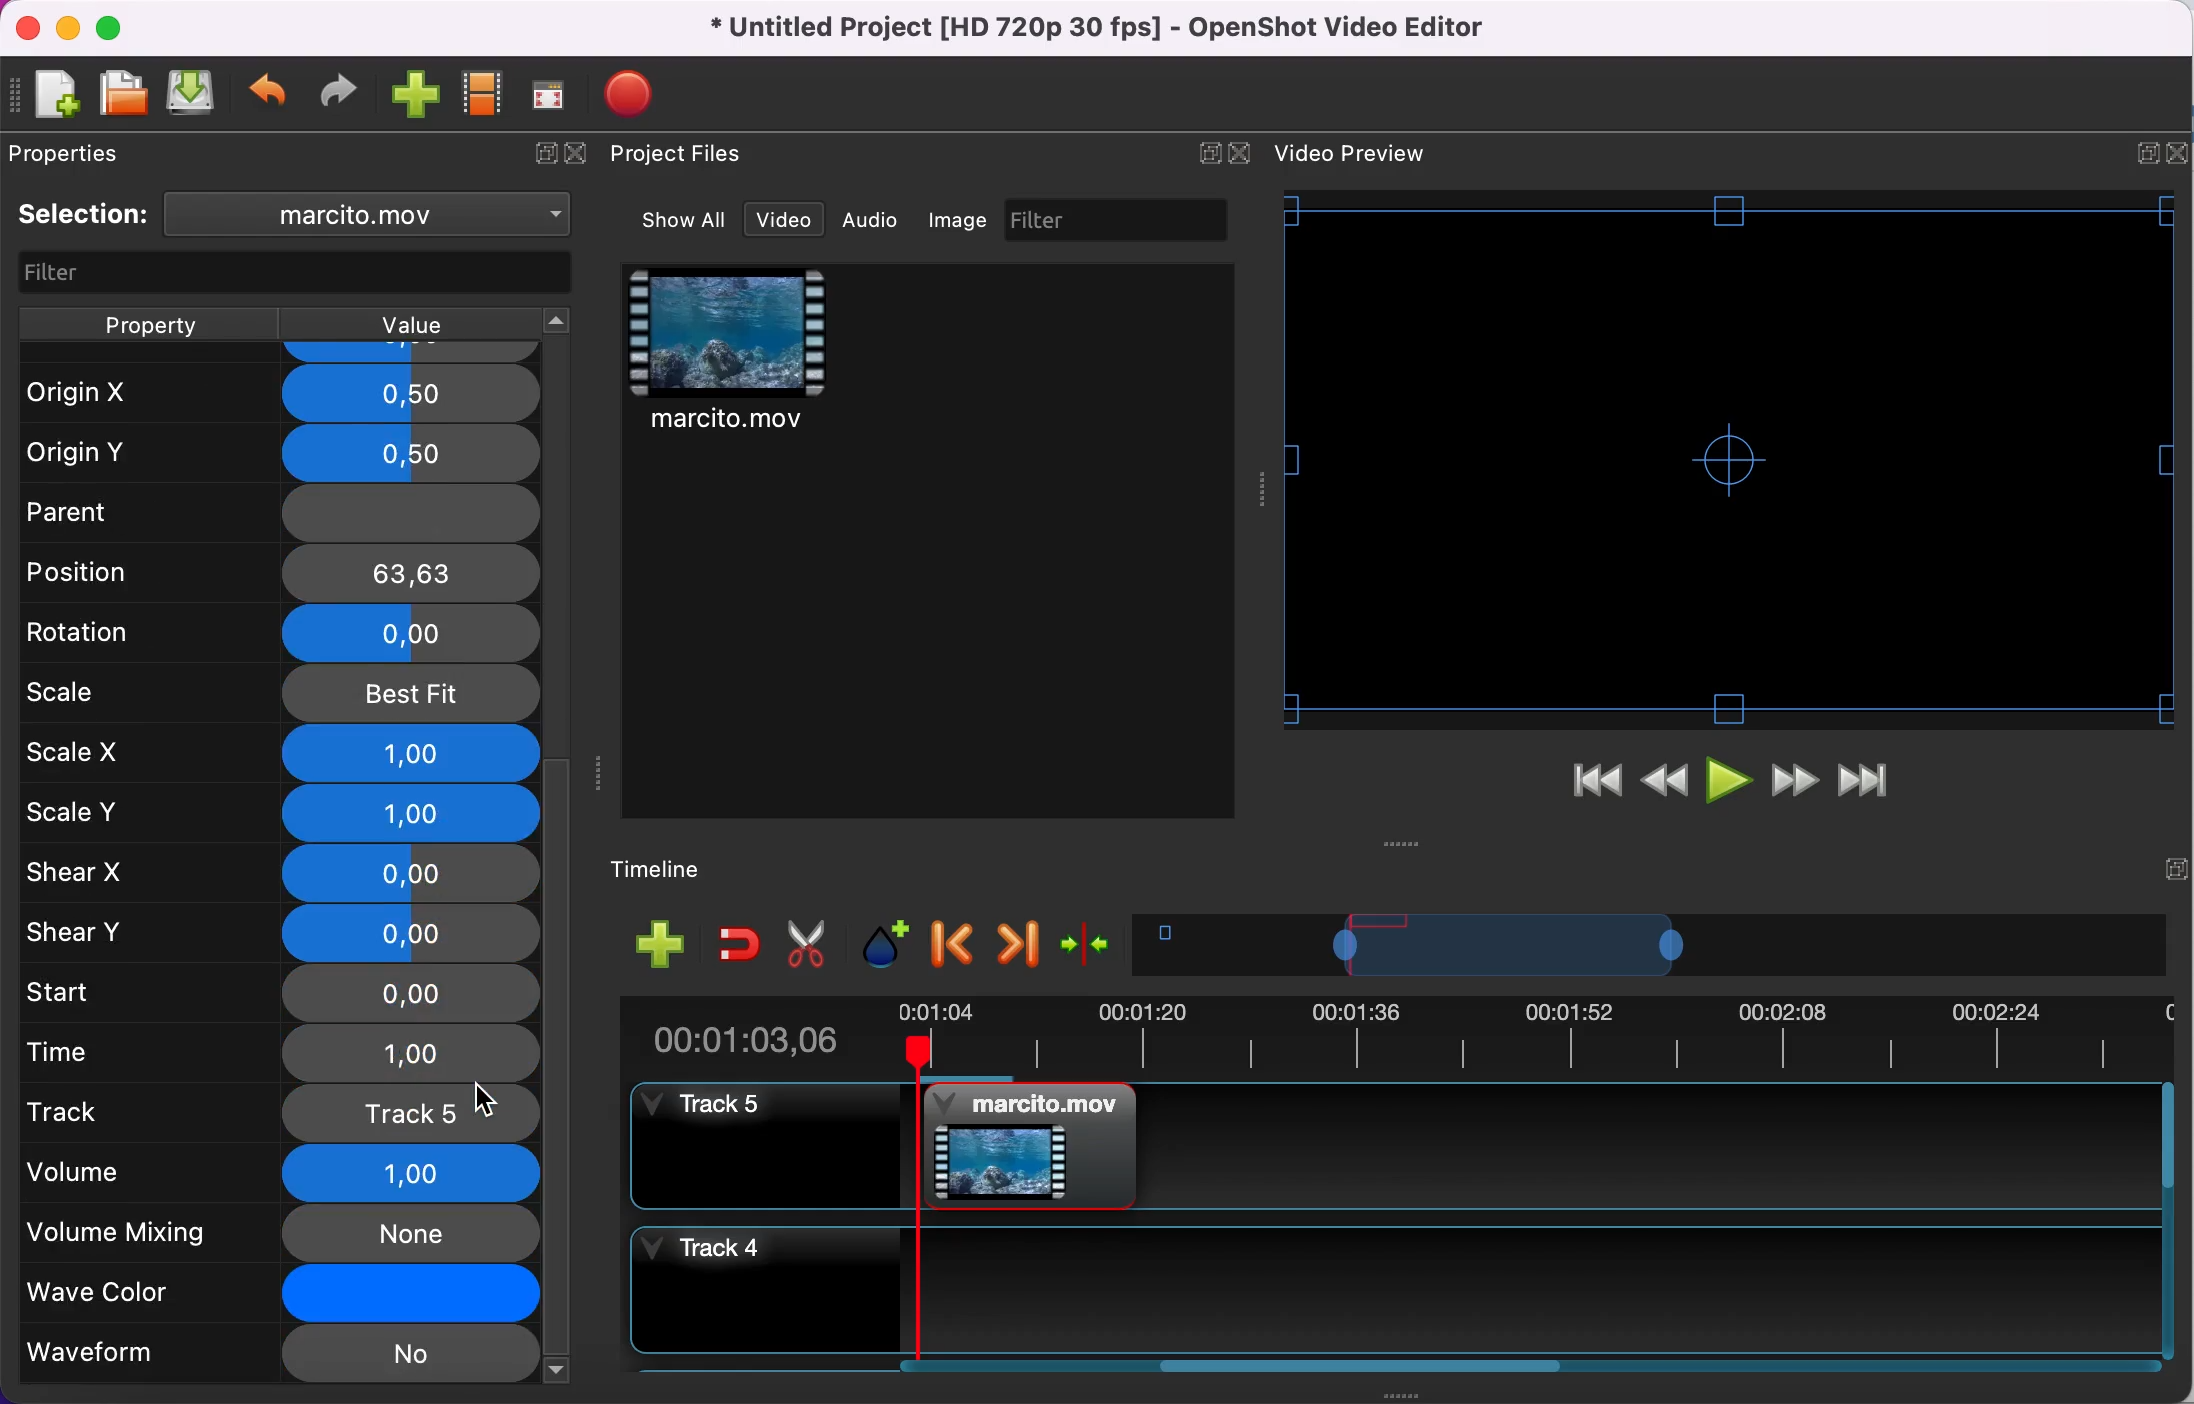 The image size is (2194, 1404). I want to click on previous marker, so click(956, 945).